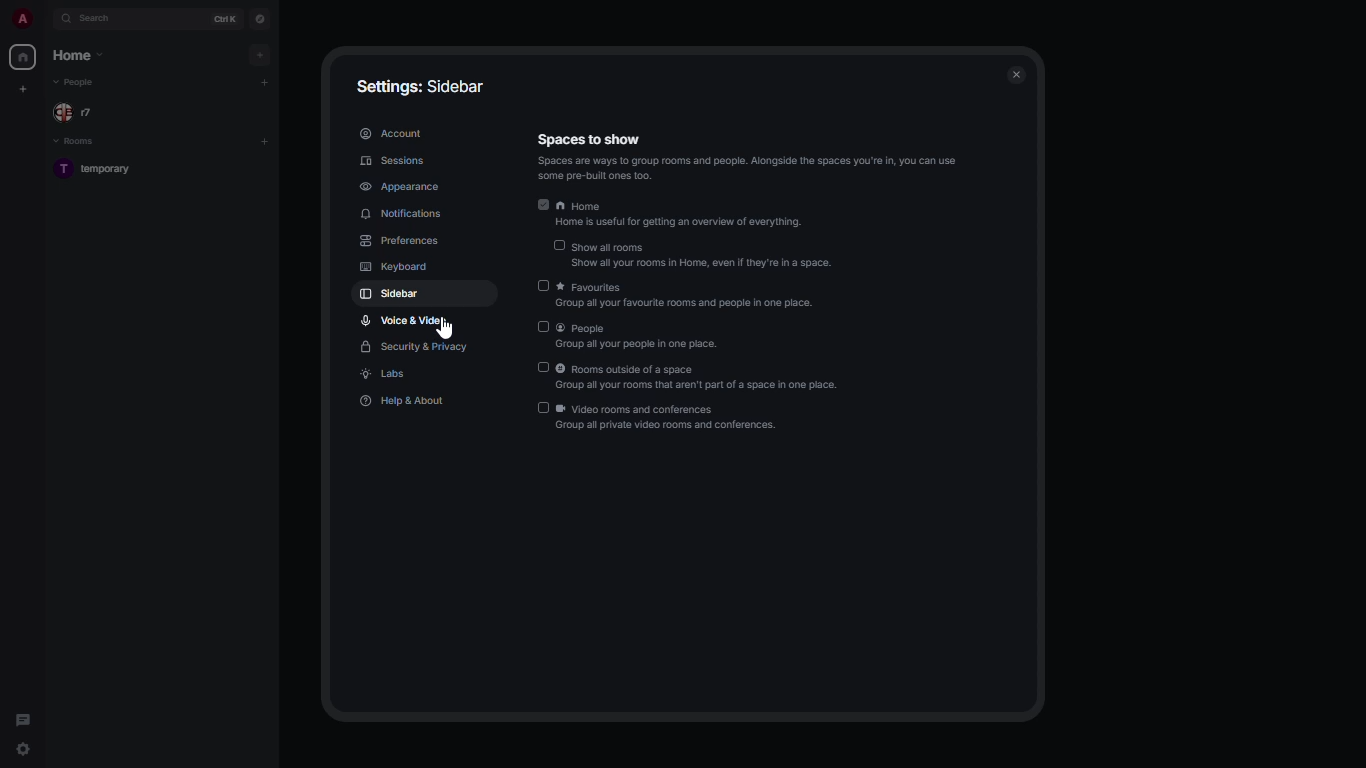  What do you see at coordinates (392, 293) in the screenshot?
I see `sidebar` at bounding box center [392, 293].